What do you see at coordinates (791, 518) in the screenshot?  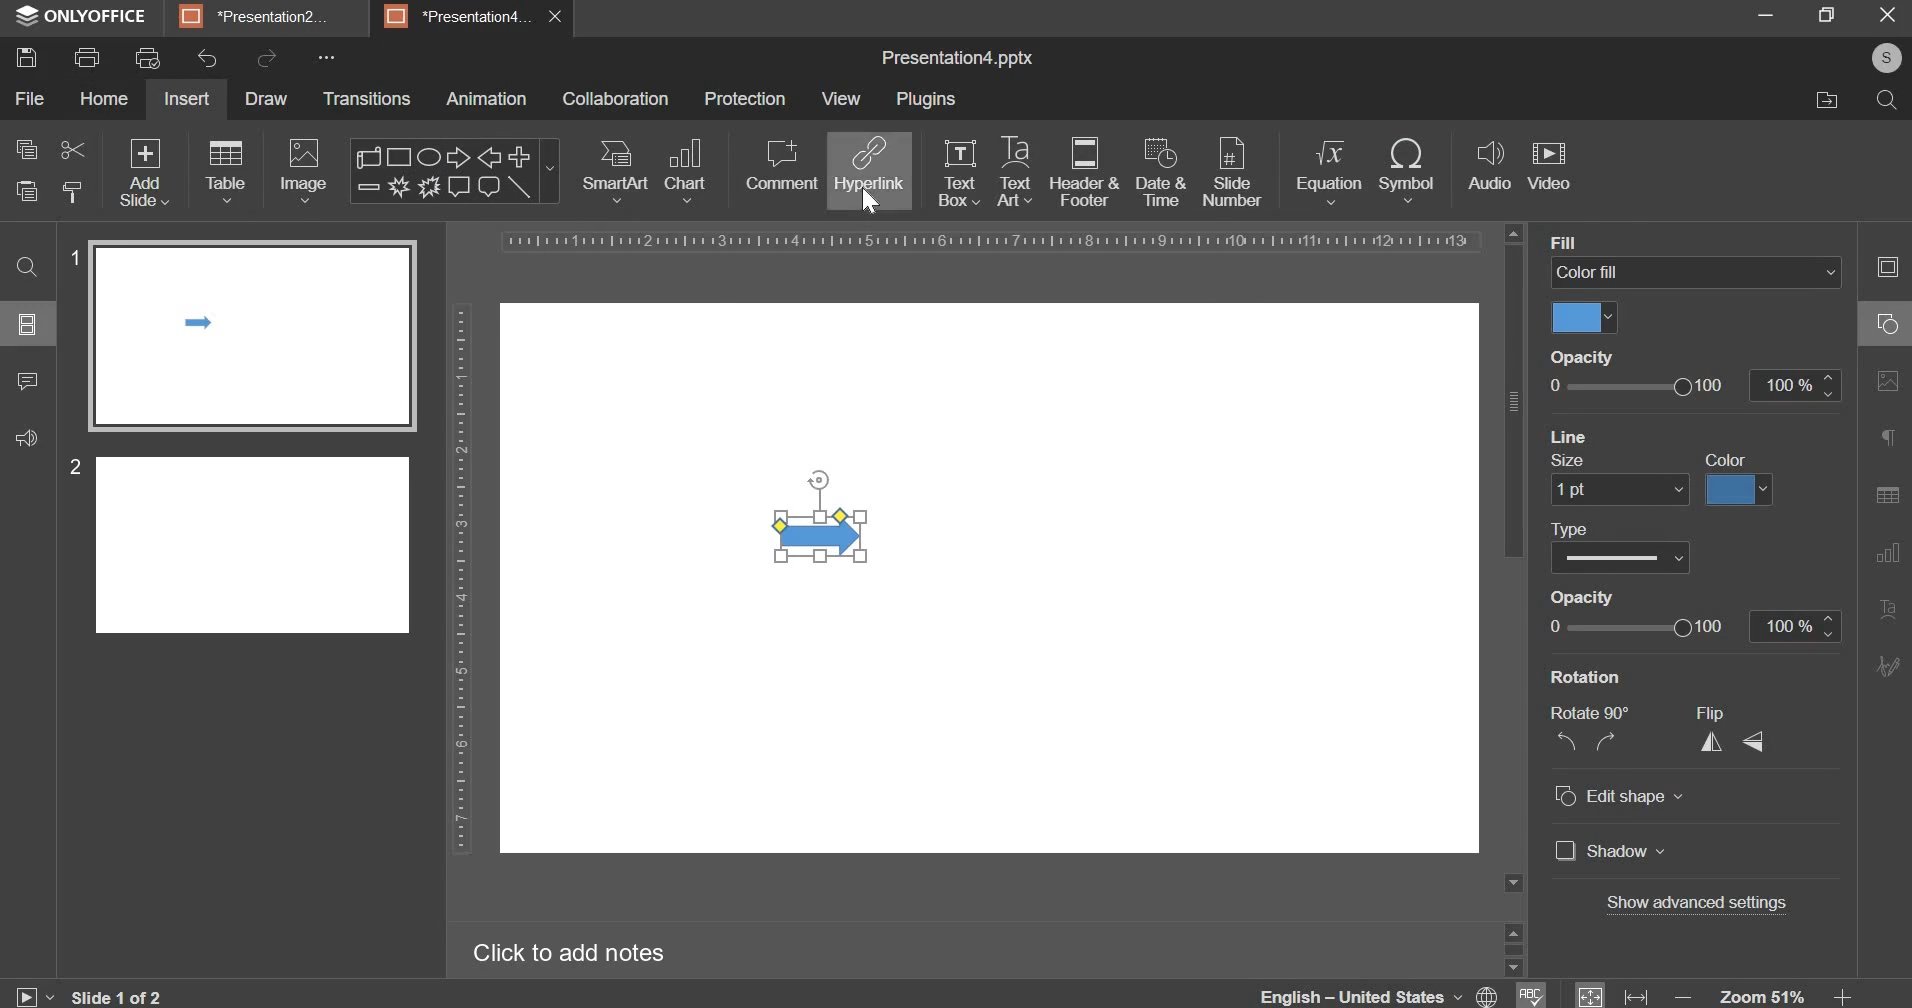 I see `Arrow symbol` at bounding box center [791, 518].